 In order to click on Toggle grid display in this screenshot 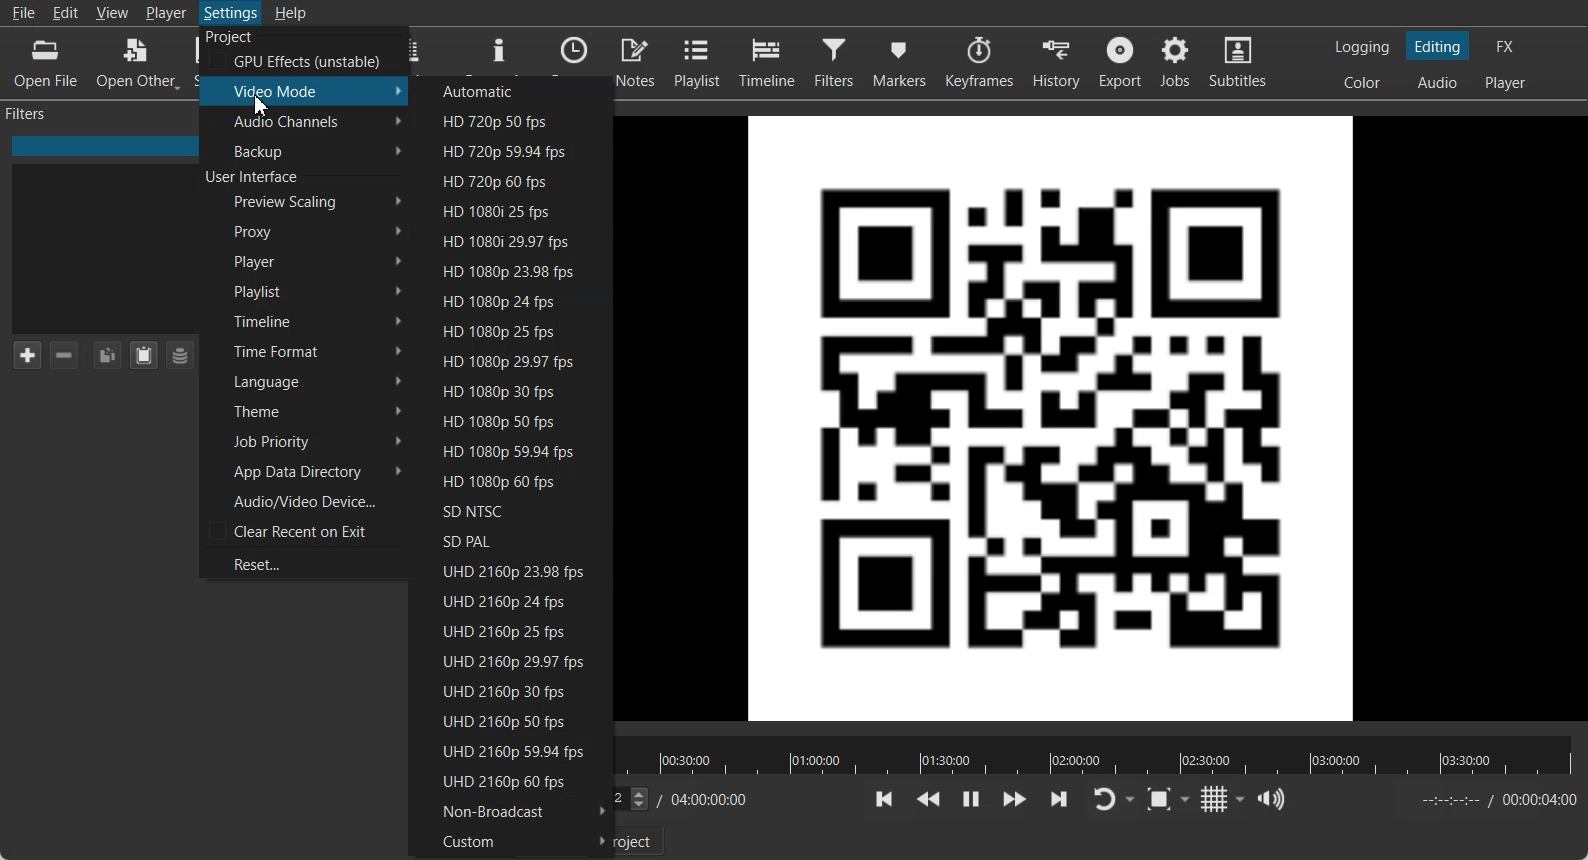, I will do `click(1224, 799)`.